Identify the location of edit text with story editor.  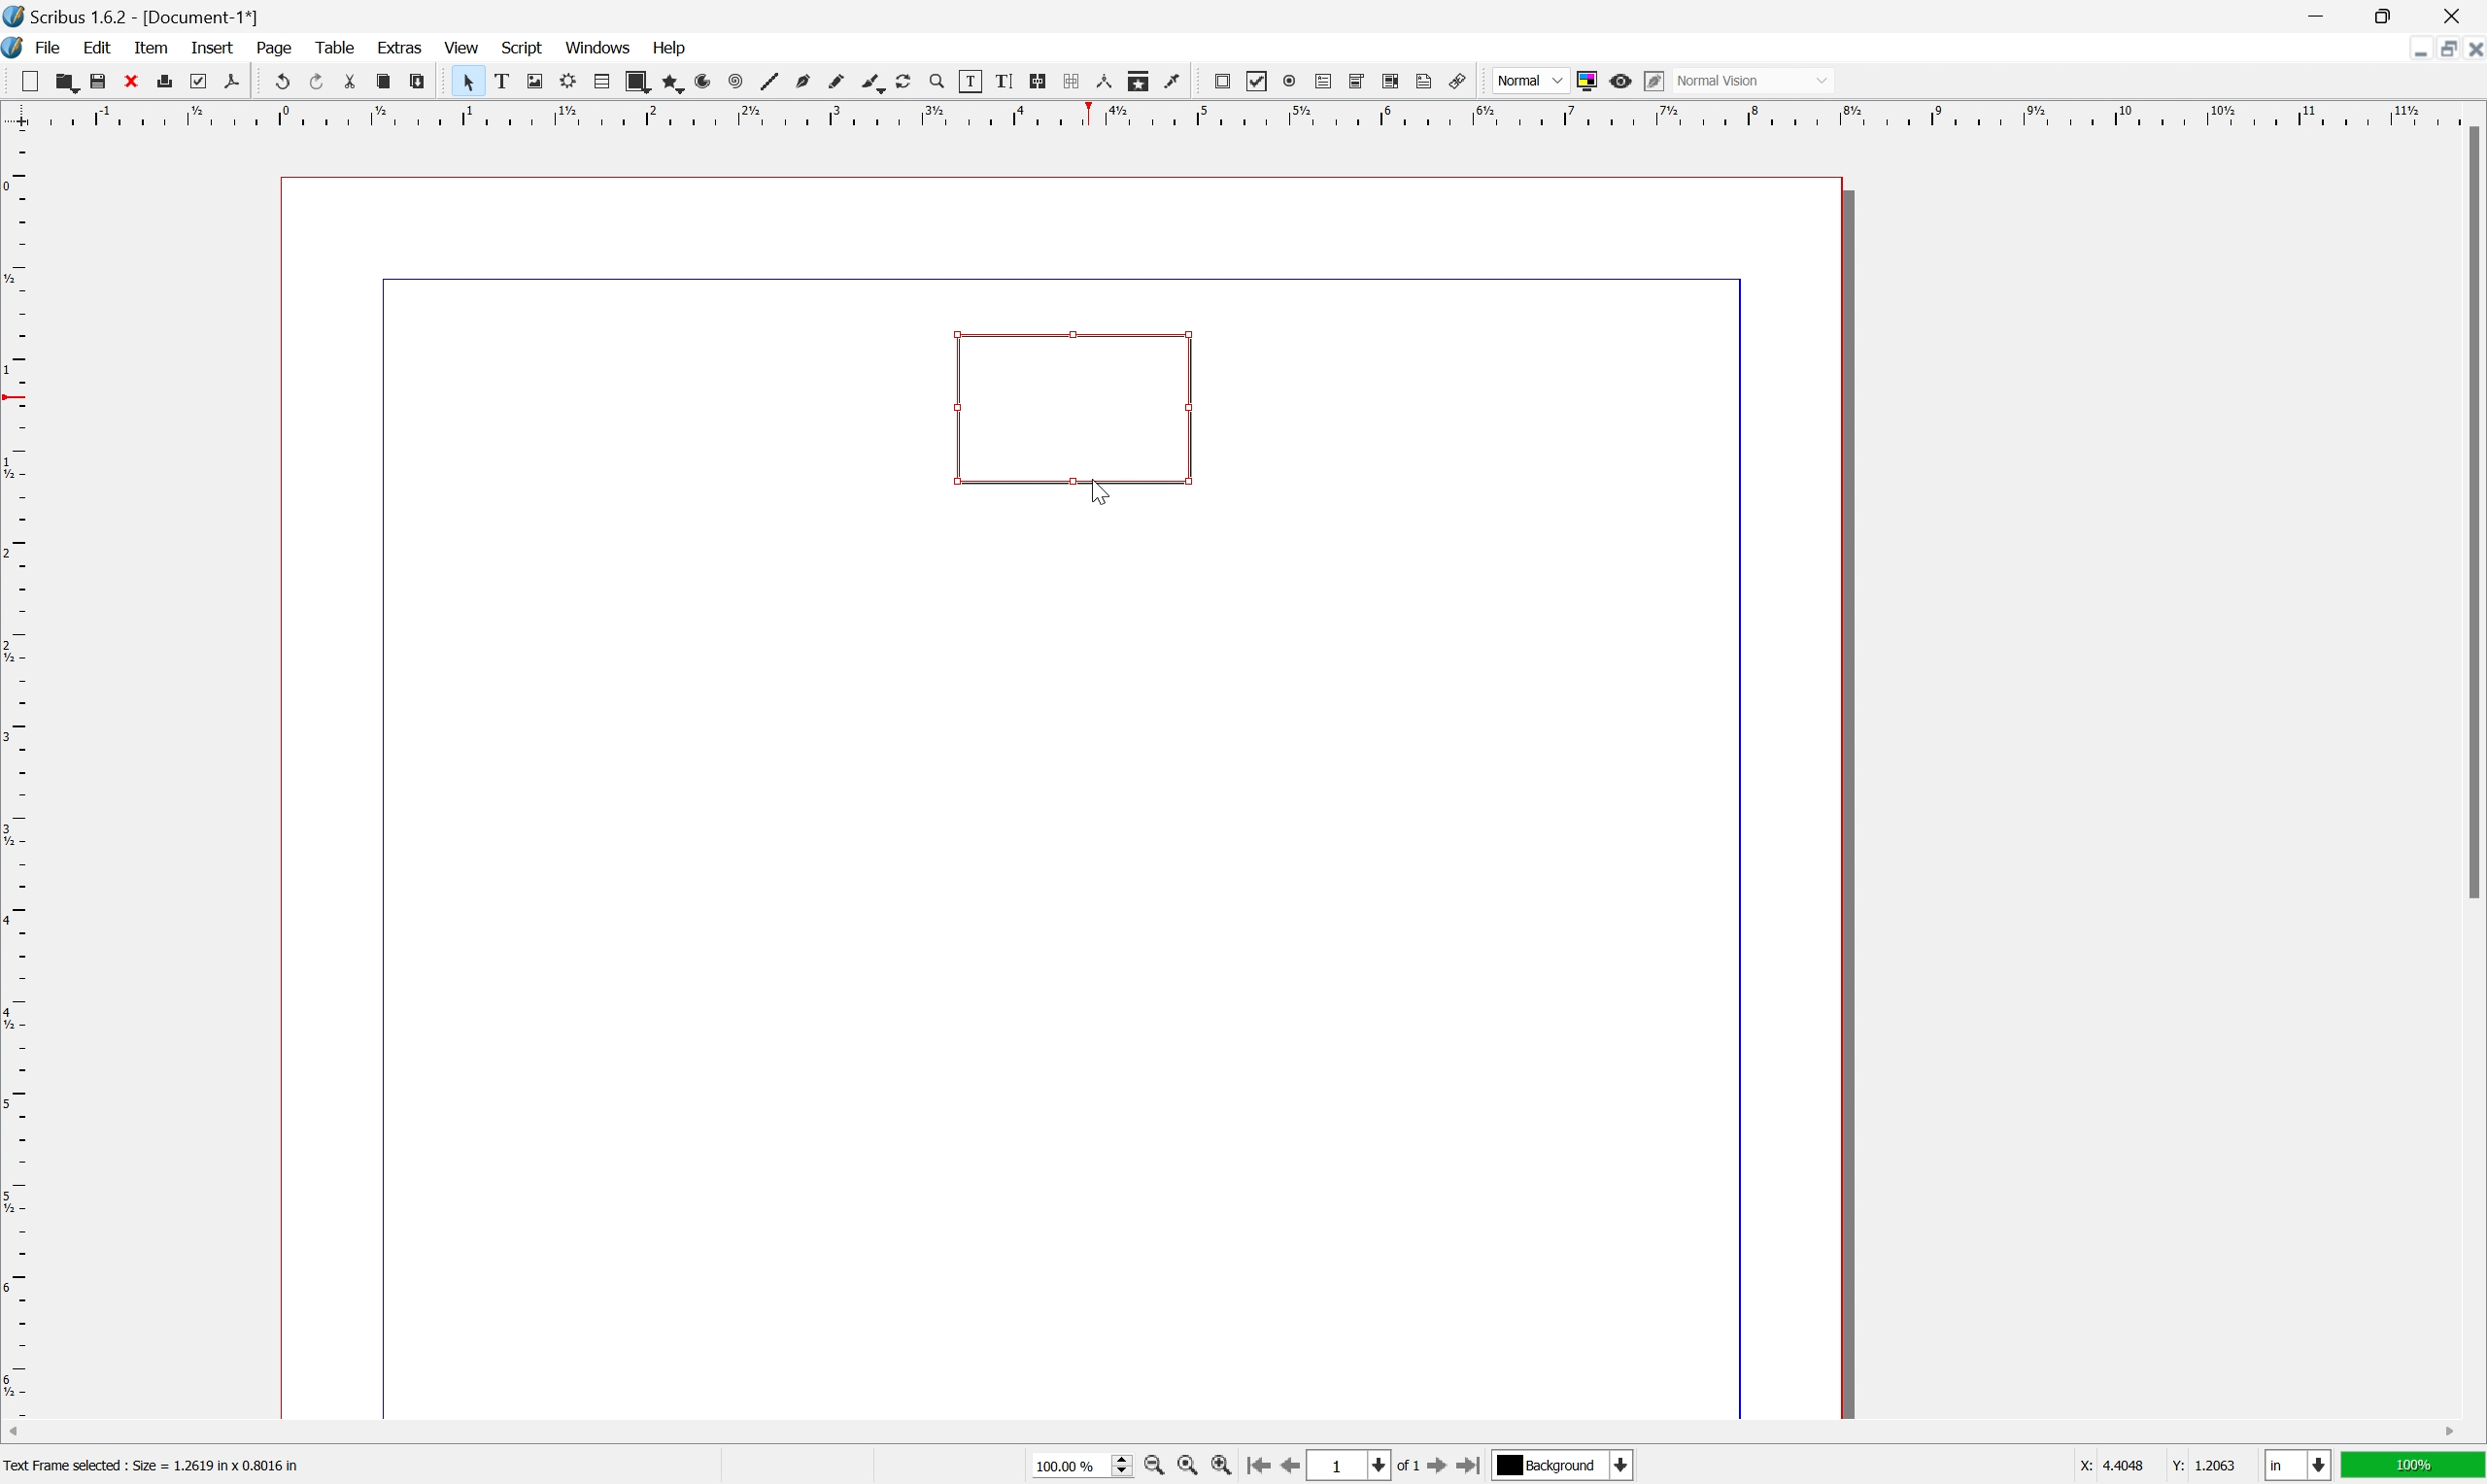
(1005, 81).